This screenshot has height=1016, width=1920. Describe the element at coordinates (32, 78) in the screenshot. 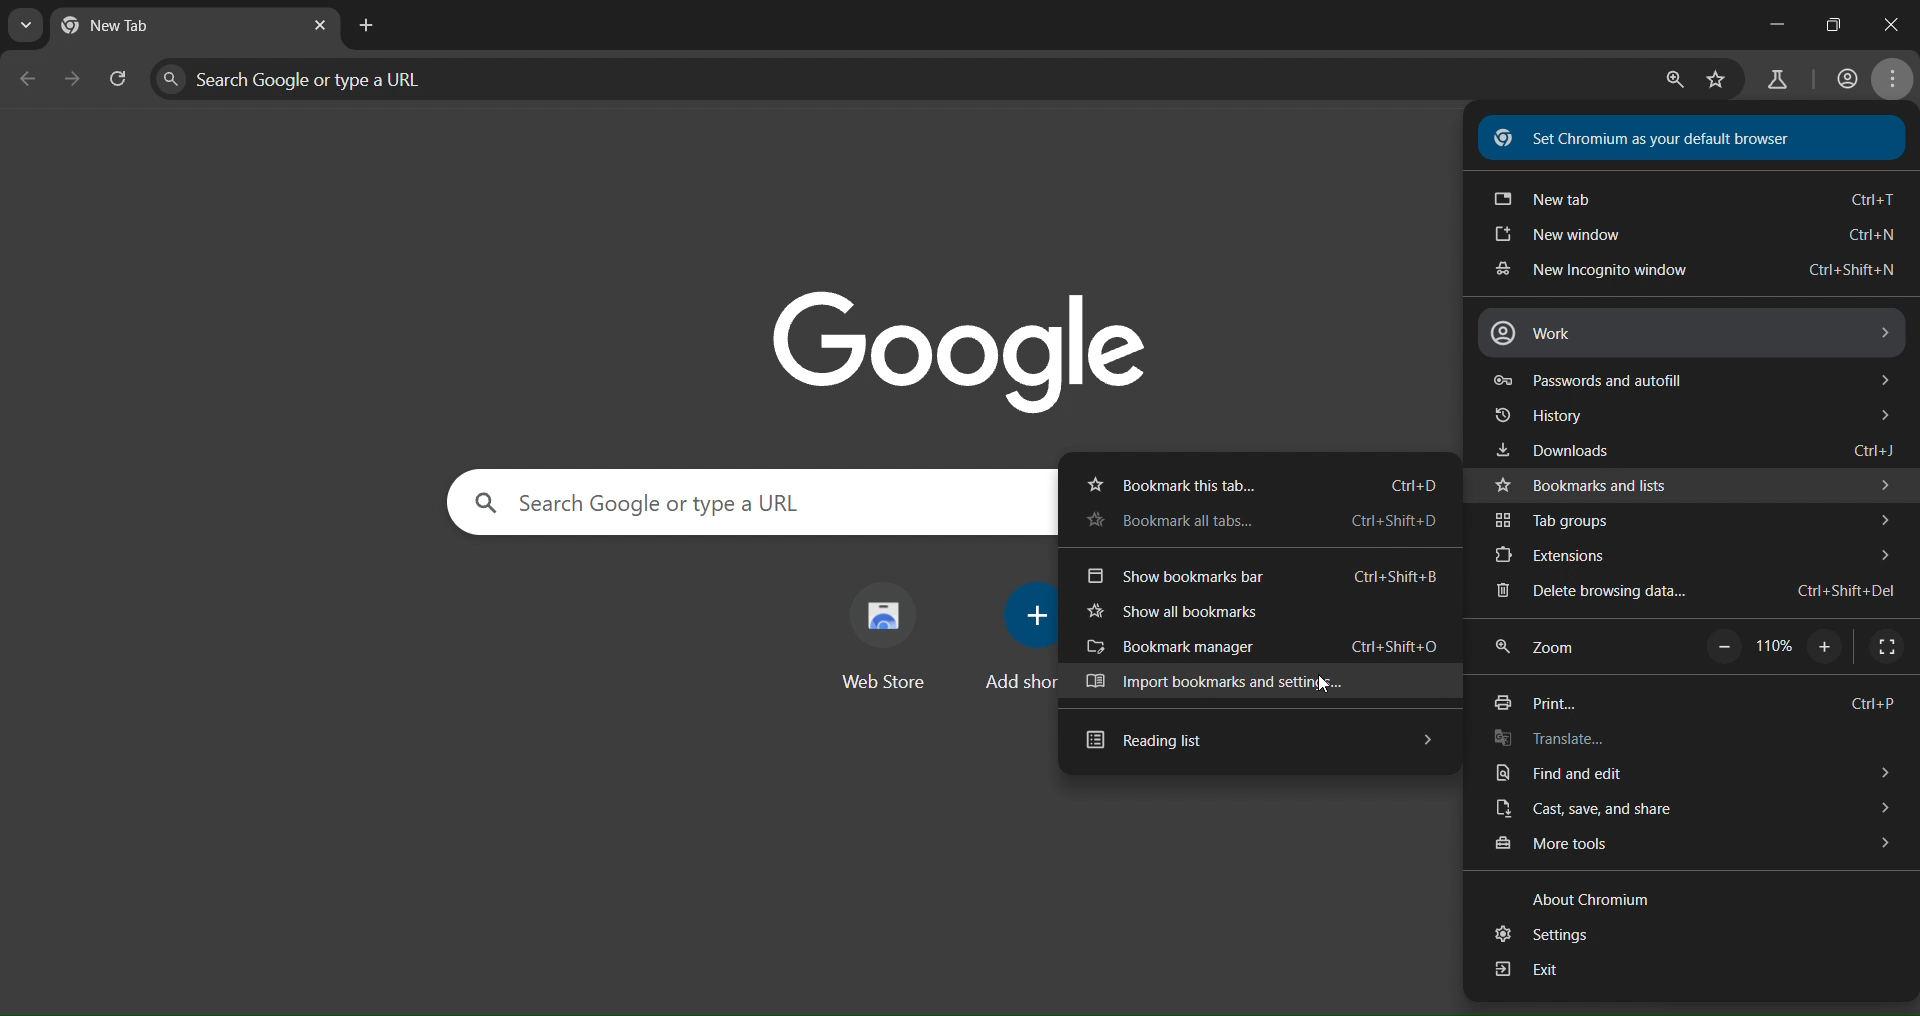

I see `go back page` at that location.